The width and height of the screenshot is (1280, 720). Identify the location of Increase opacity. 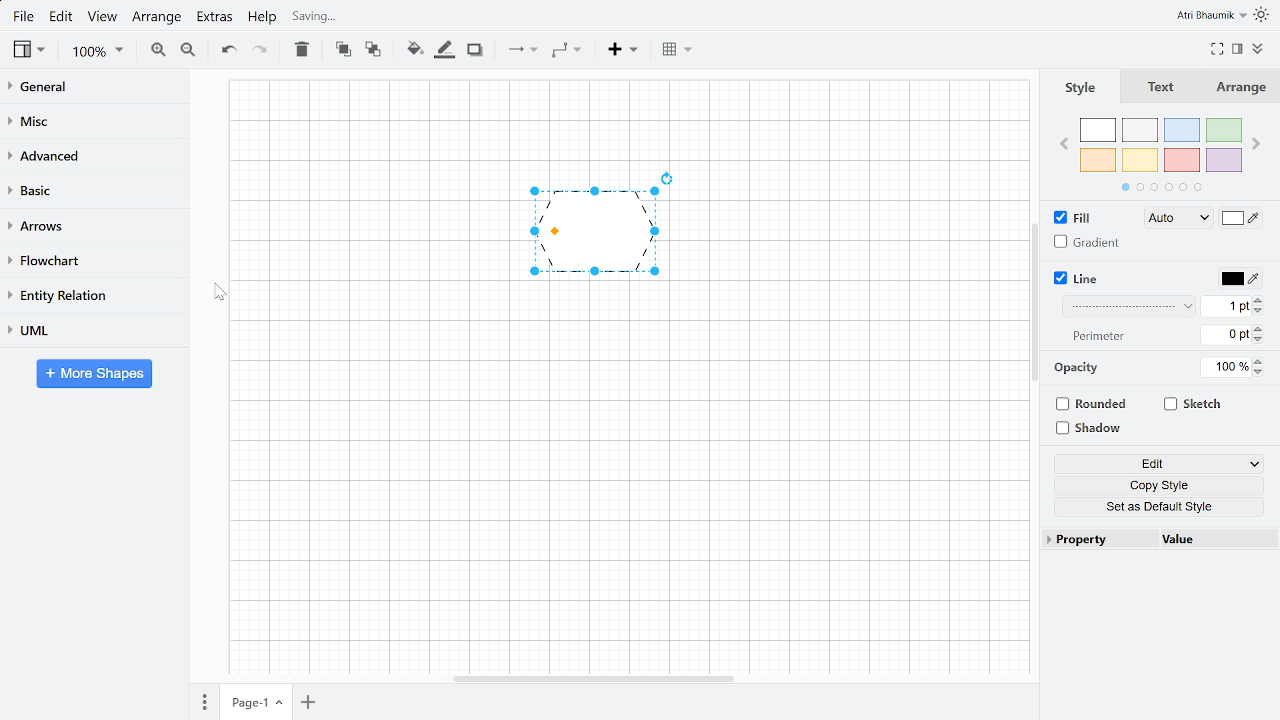
(1259, 362).